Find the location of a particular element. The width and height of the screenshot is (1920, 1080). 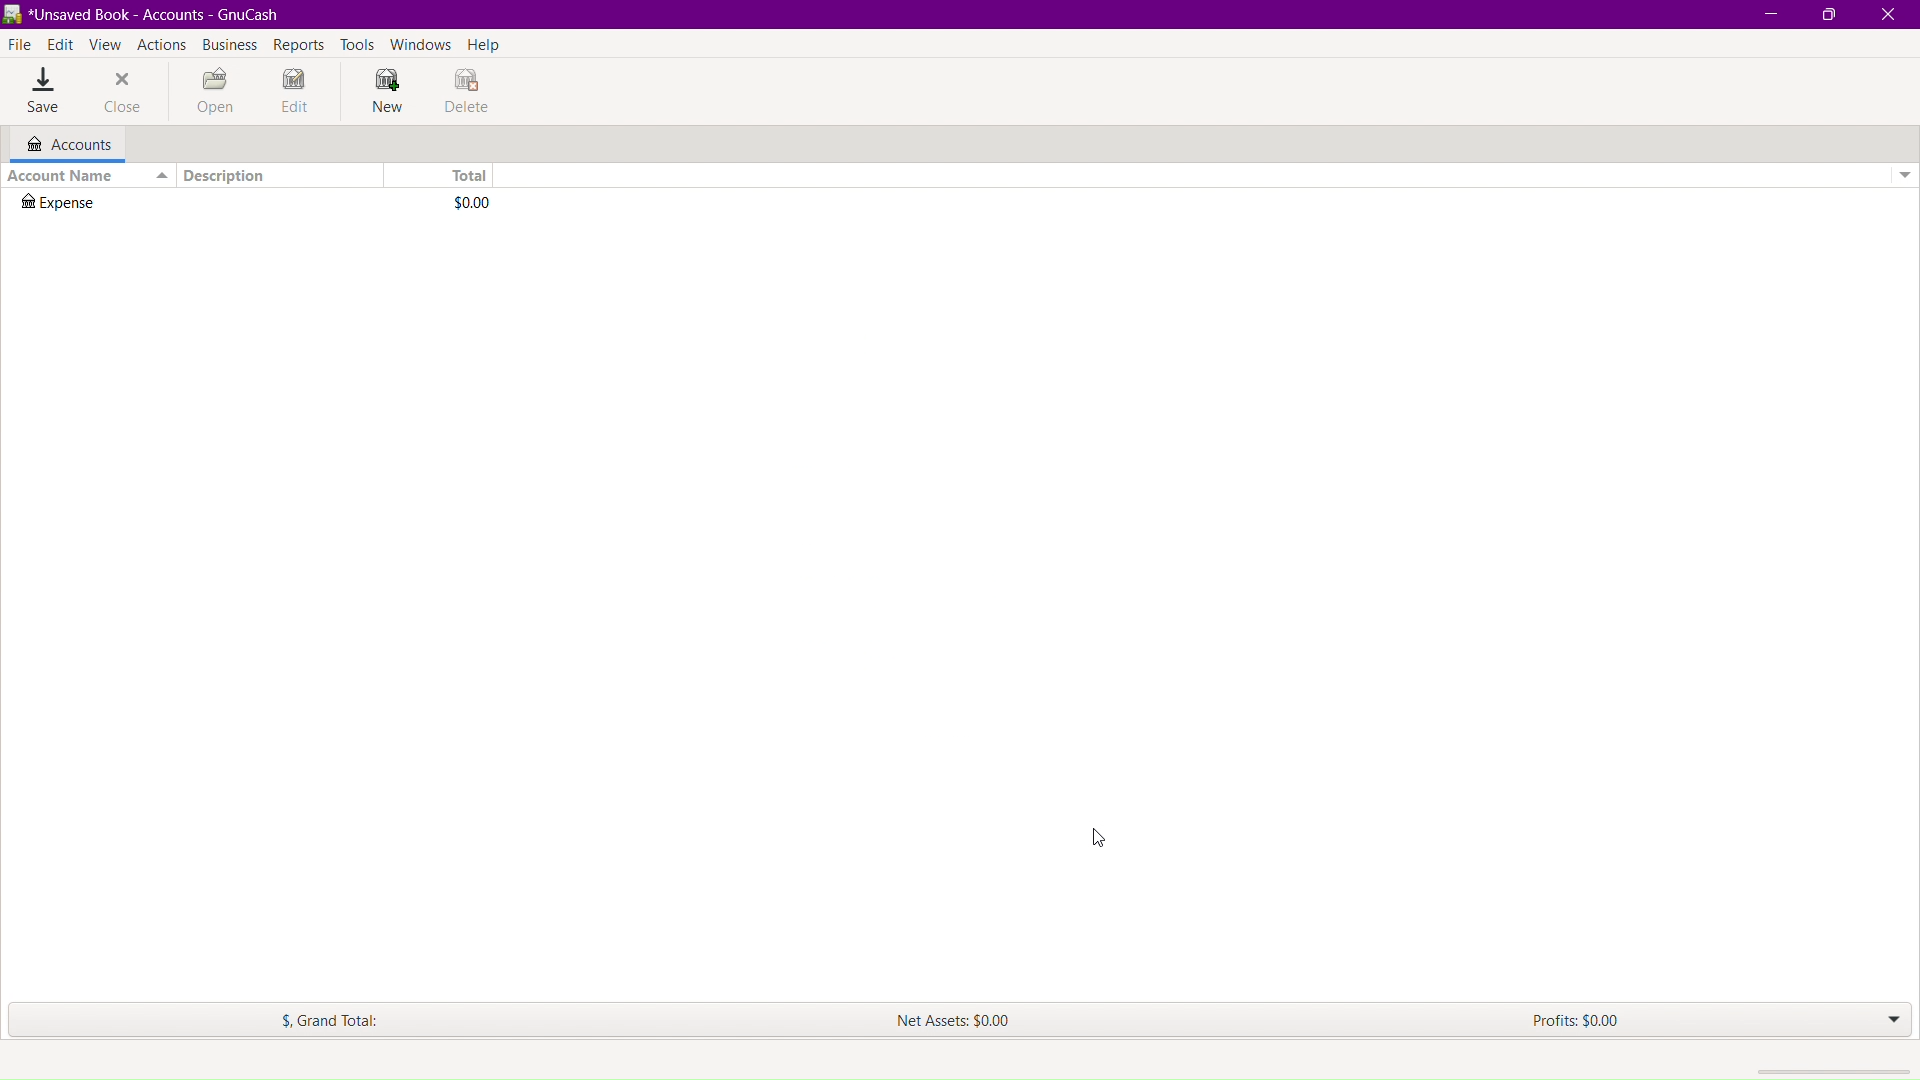

Minimize is located at coordinates (1774, 15).